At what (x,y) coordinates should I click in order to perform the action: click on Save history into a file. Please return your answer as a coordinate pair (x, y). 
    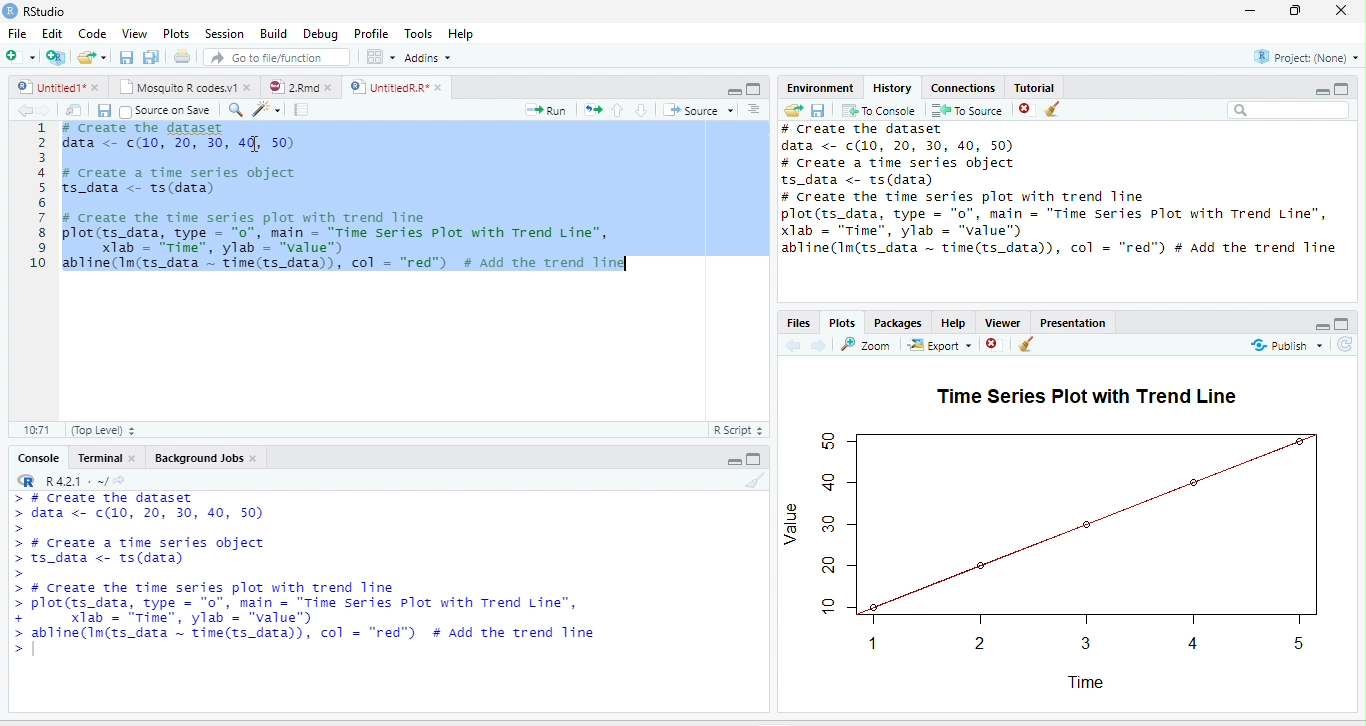
    Looking at the image, I should click on (818, 110).